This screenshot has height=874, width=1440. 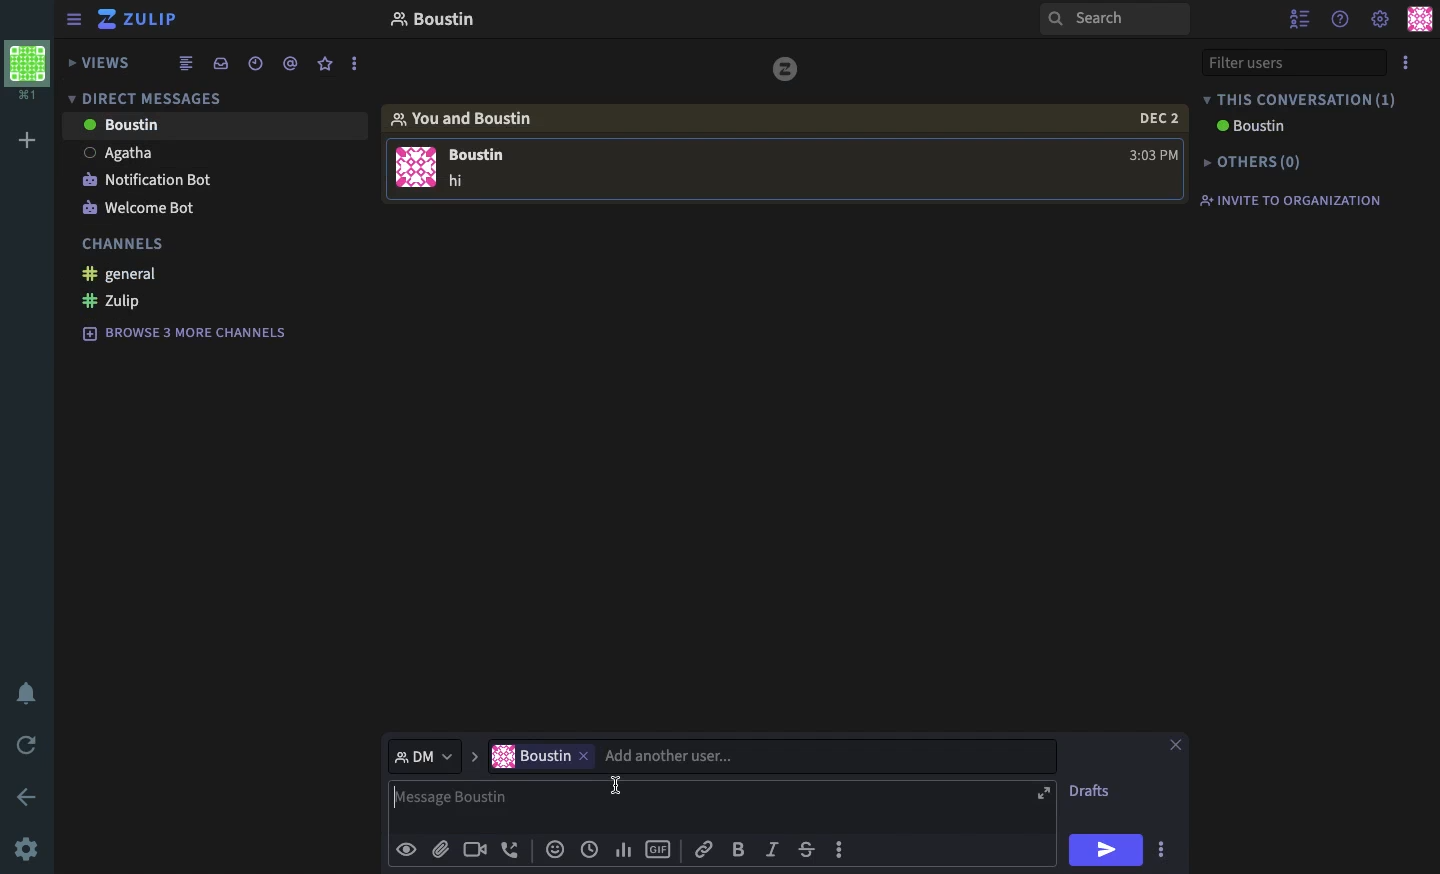 I want to click on refresh, so click(x=28, y=745).